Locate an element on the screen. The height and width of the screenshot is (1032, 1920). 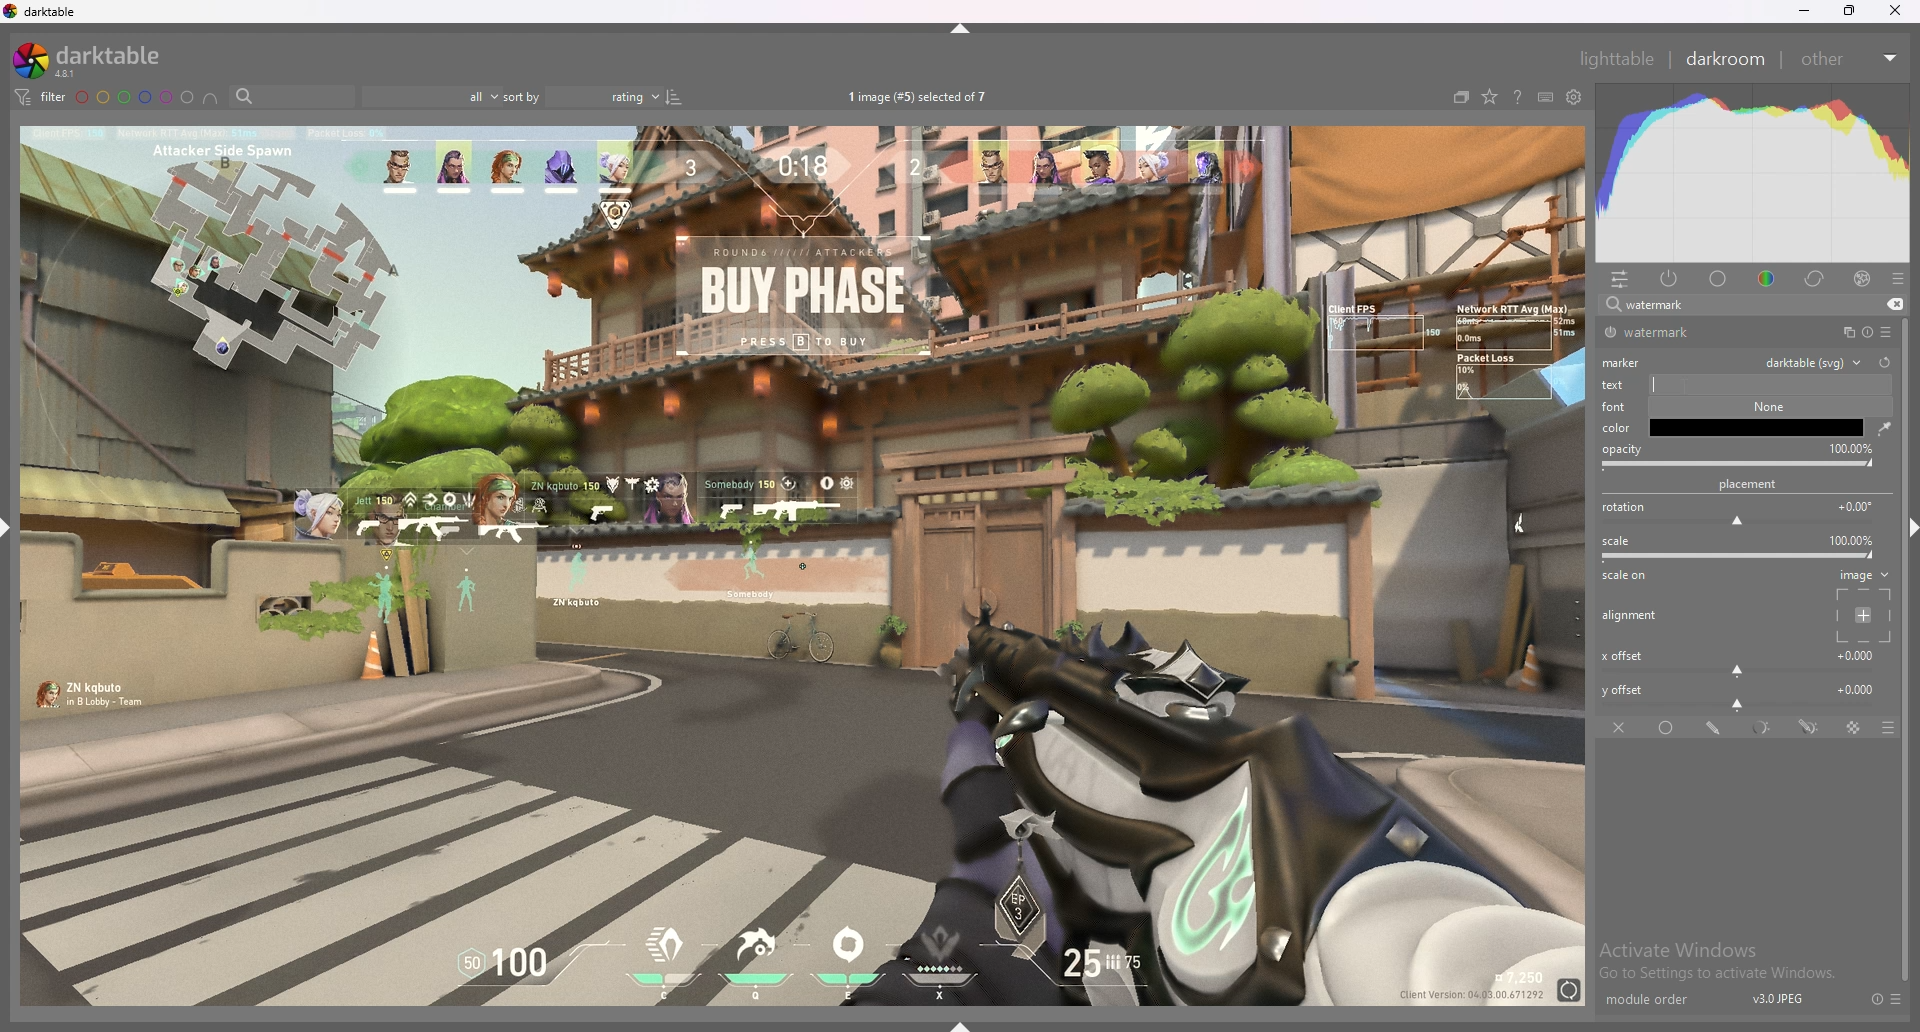
blending options is located at coordinates (1878, 728).